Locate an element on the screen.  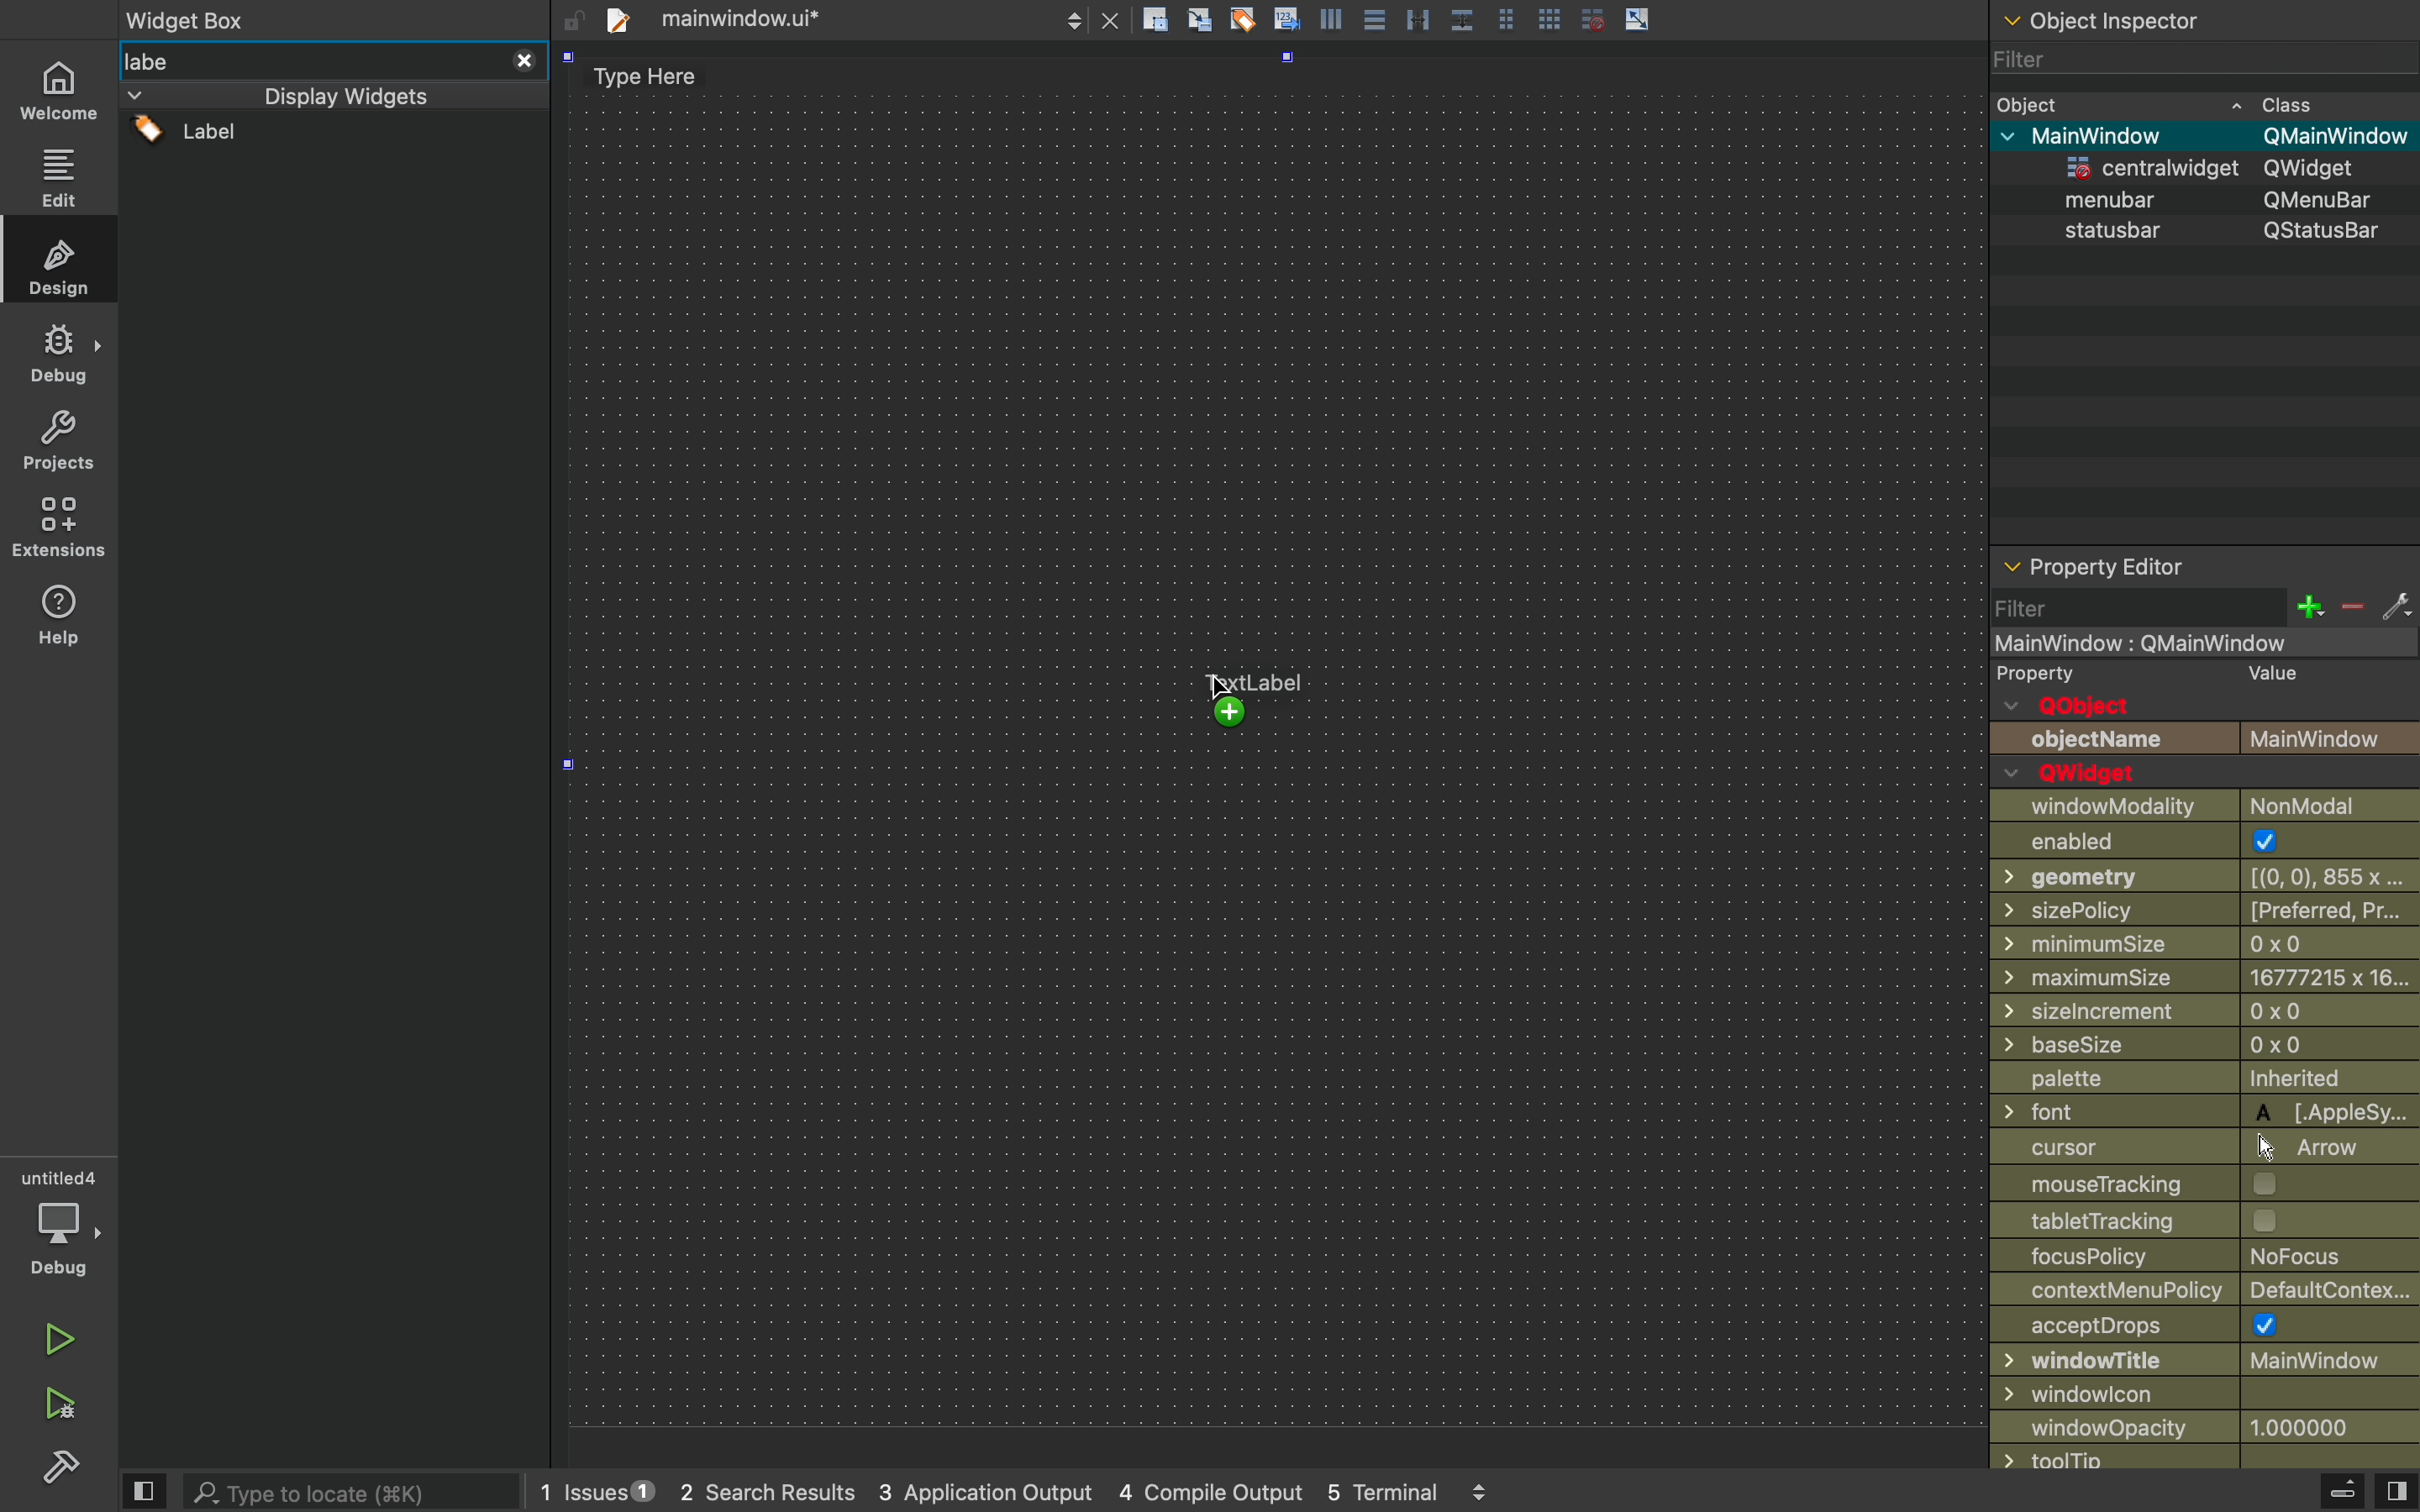
property is located at coordinates (2038, 675).